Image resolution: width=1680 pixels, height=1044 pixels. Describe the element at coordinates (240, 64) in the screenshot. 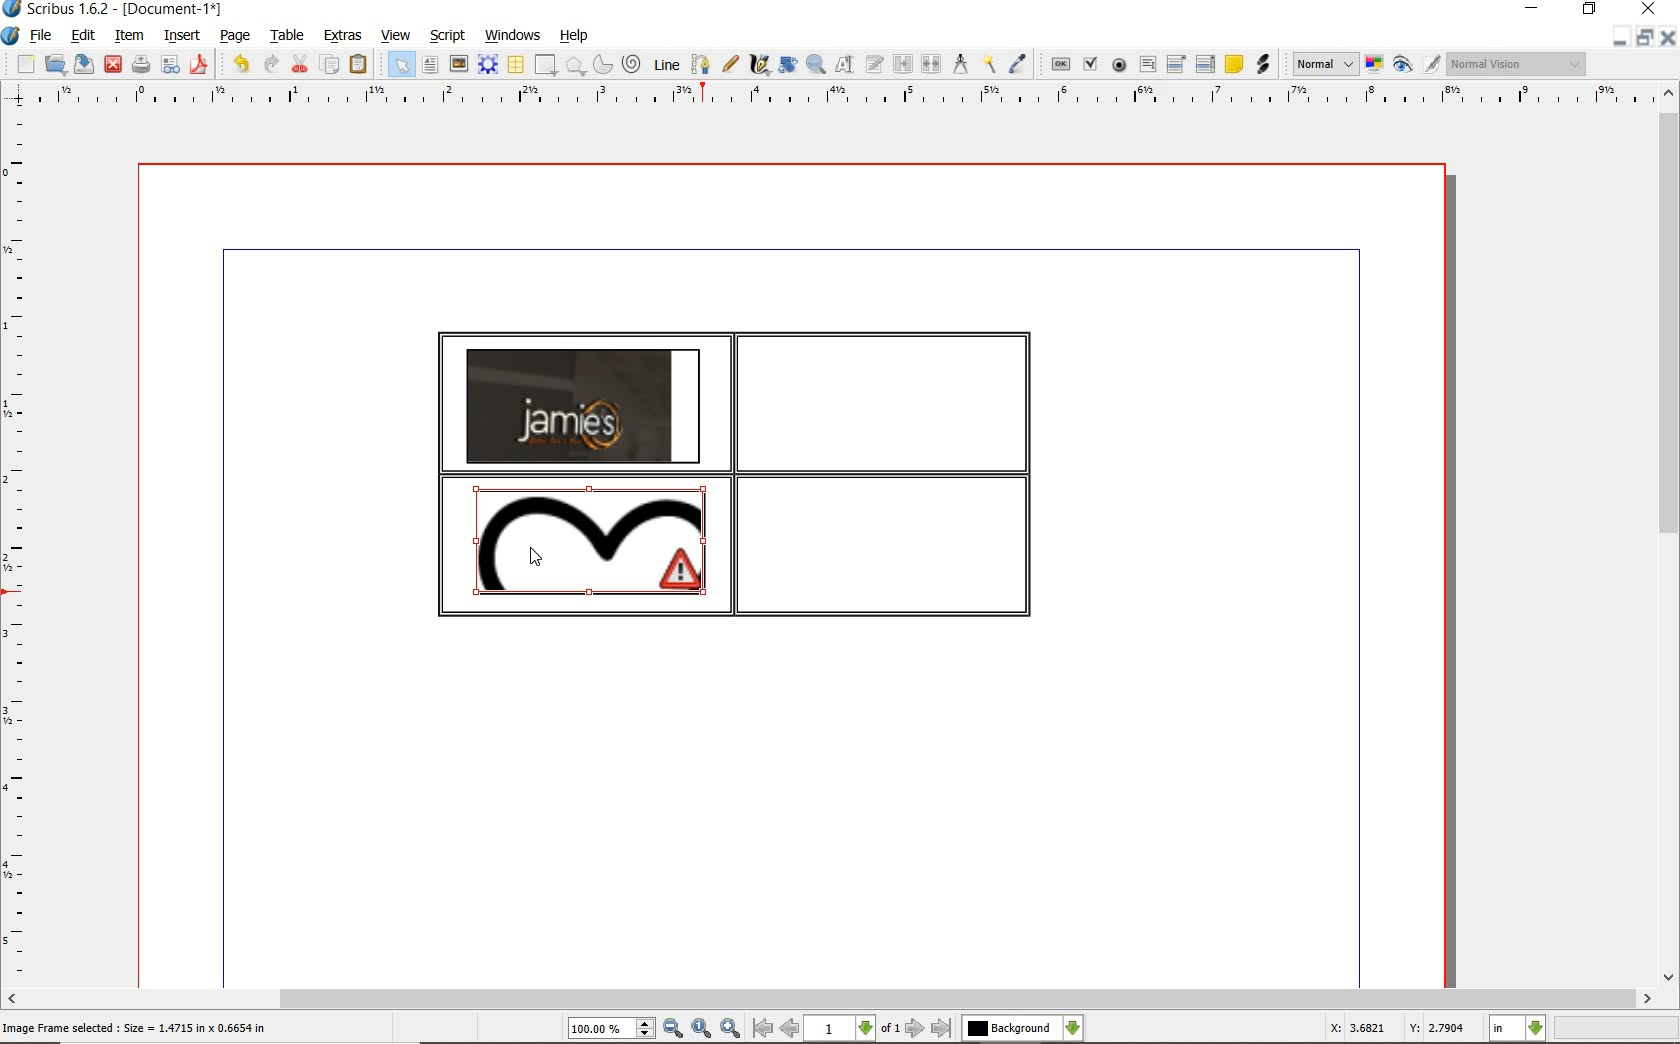

I see `undo` at that location.